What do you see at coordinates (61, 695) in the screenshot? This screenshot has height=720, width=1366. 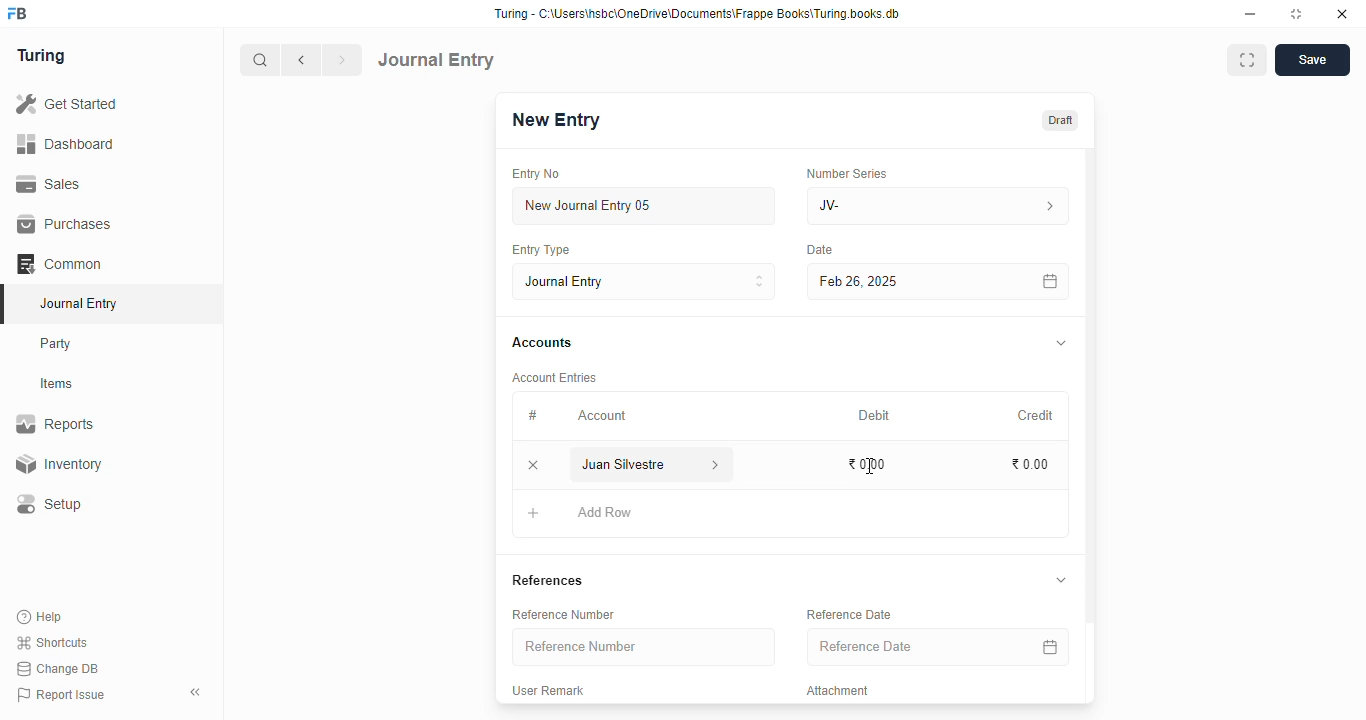 I see `report issue` at bounding box center [61, 695].